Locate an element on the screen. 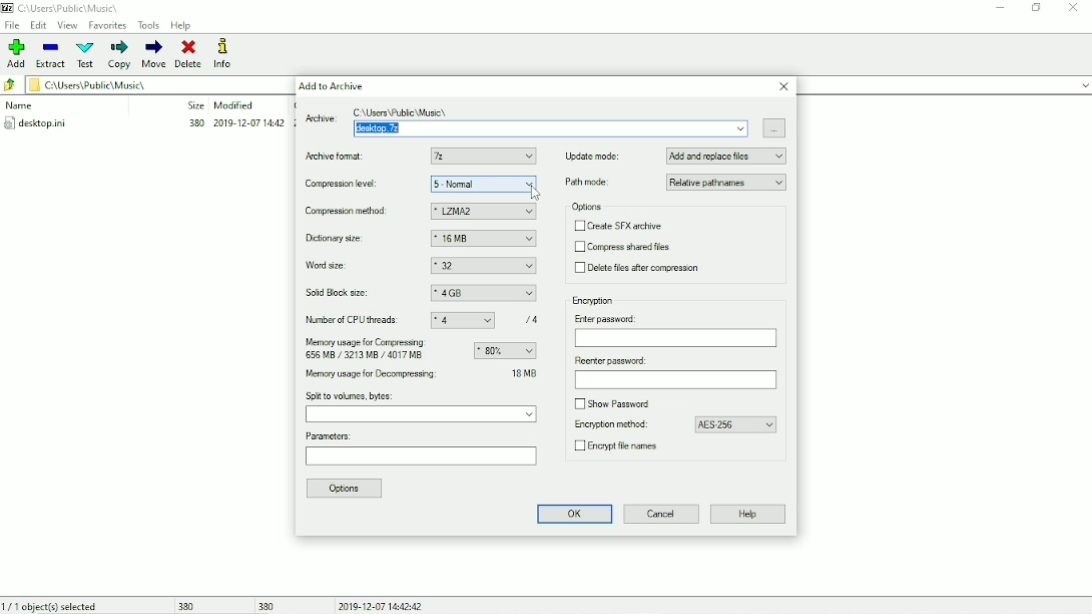 The height and width of the screenshot is (614, 1092). Parameters is located at coordinates (420, 459).